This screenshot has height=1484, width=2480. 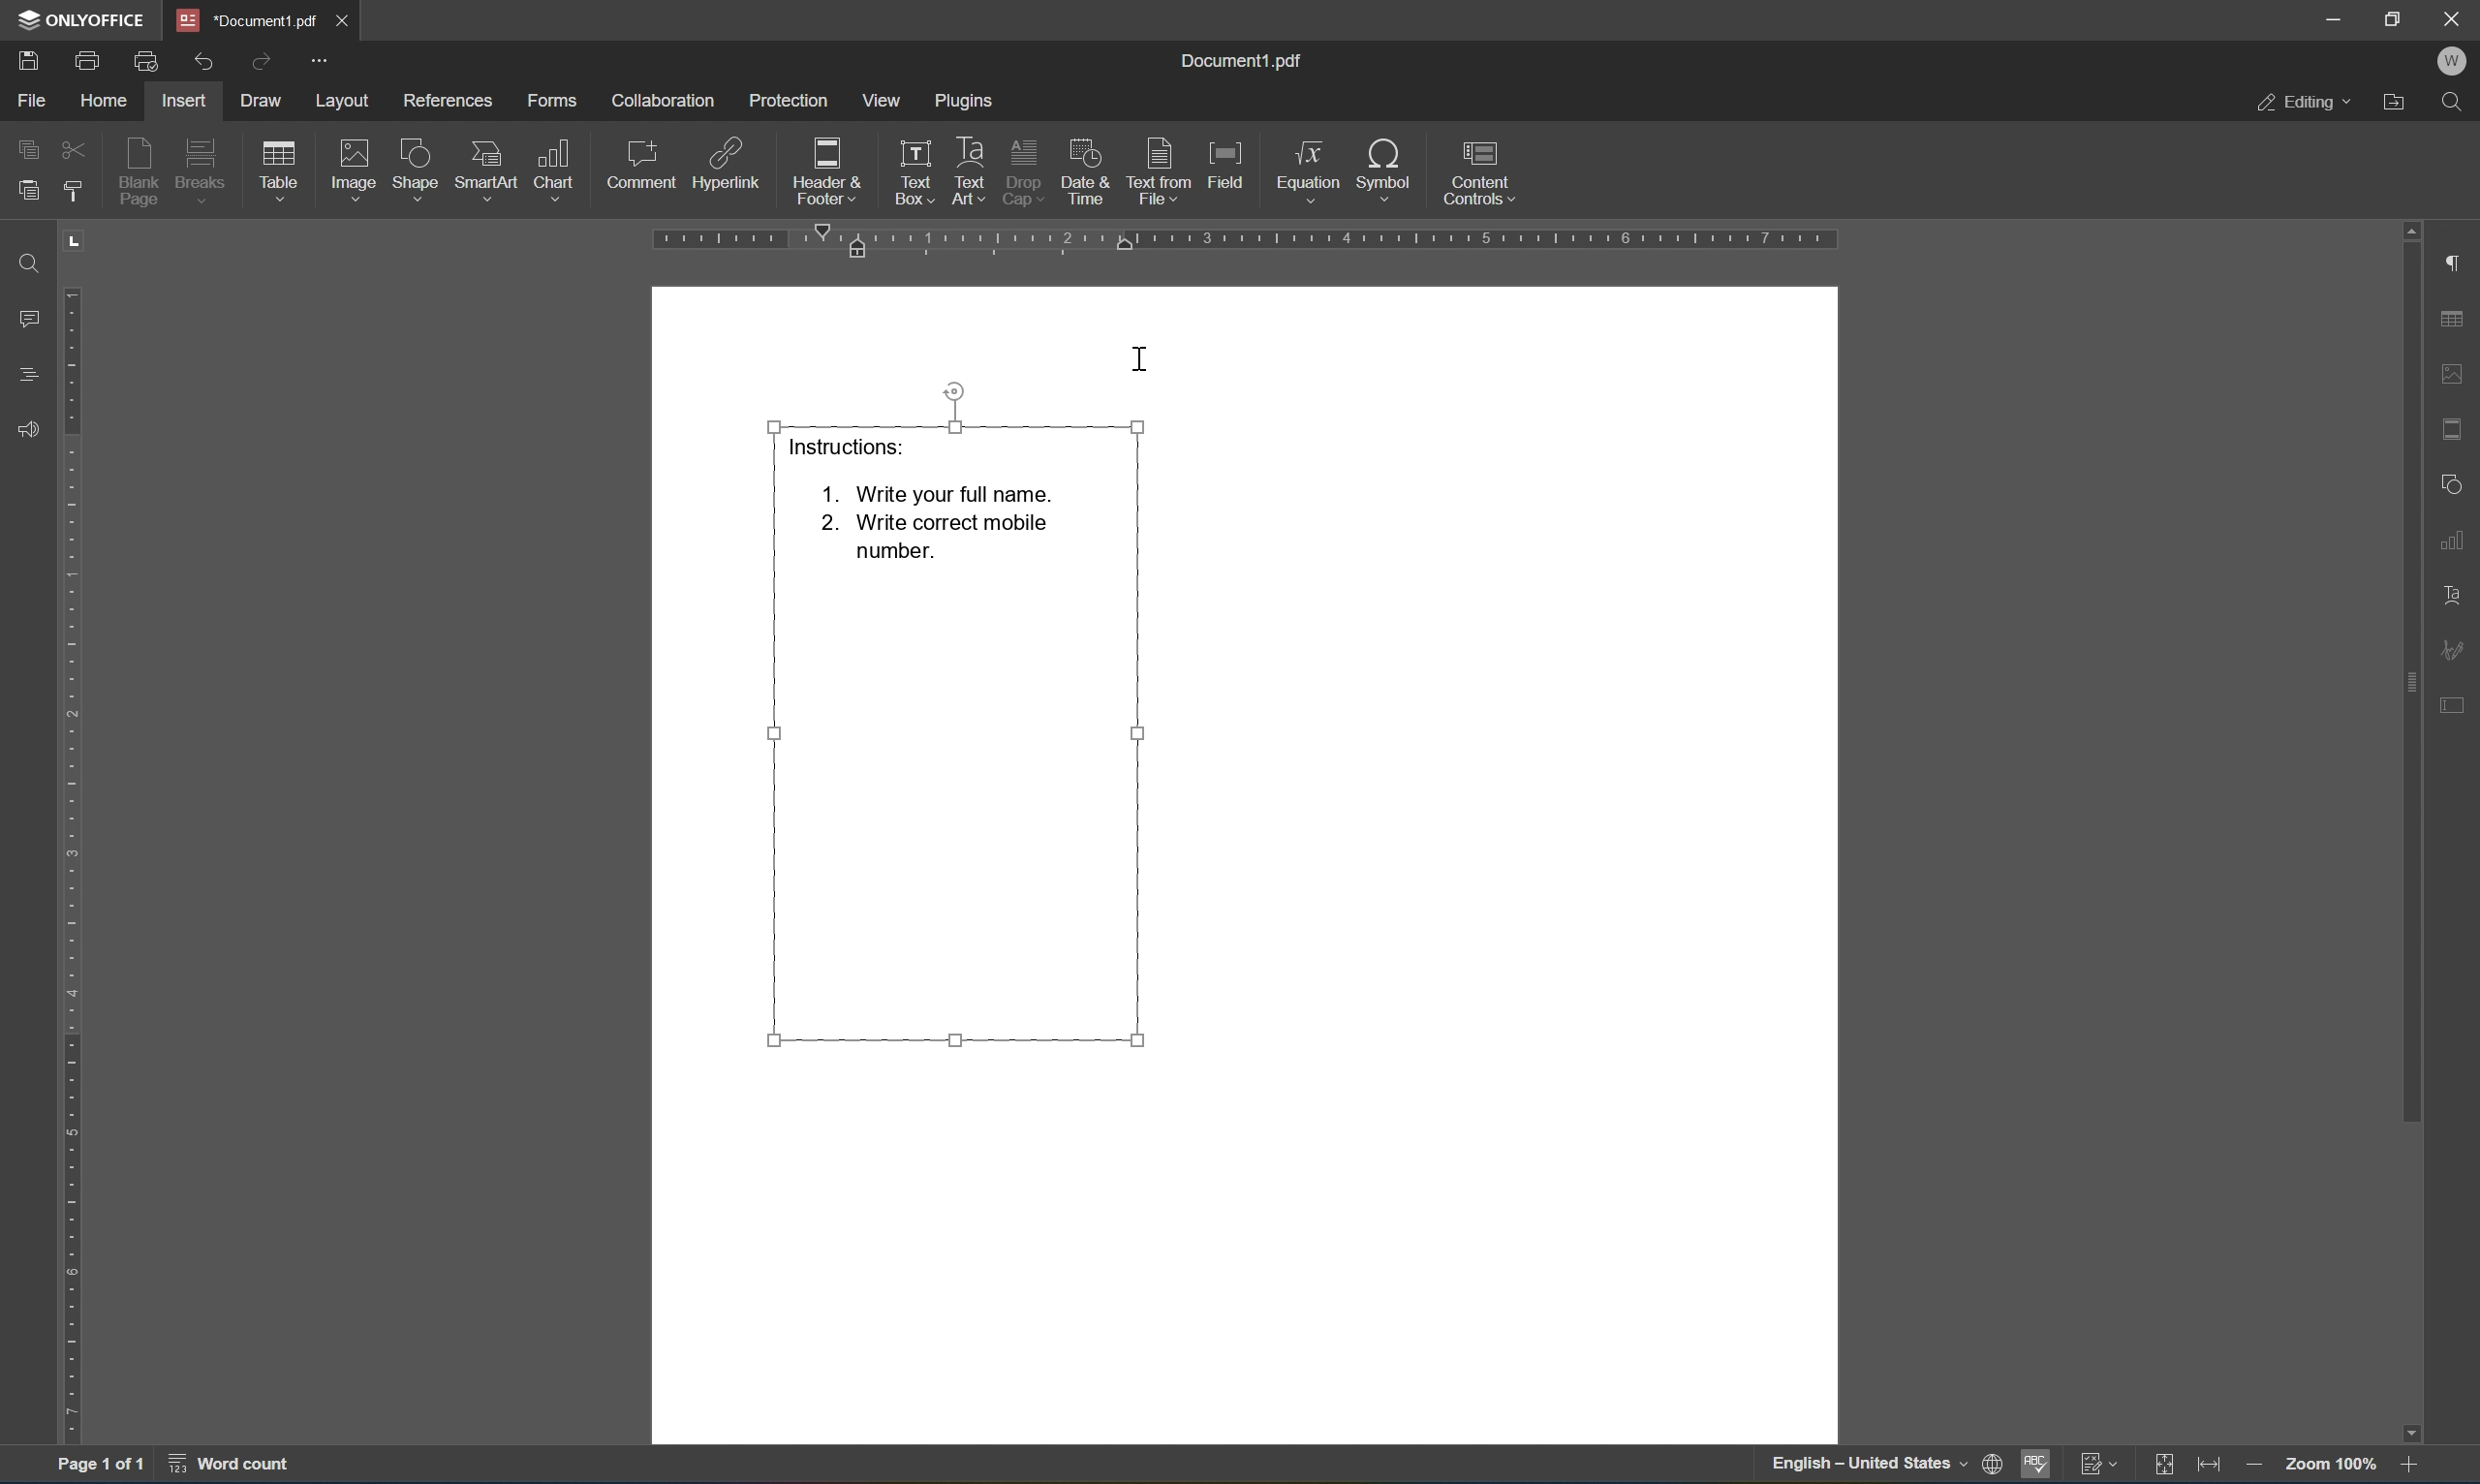 I want to click on text box, so click(x=909, y=172).